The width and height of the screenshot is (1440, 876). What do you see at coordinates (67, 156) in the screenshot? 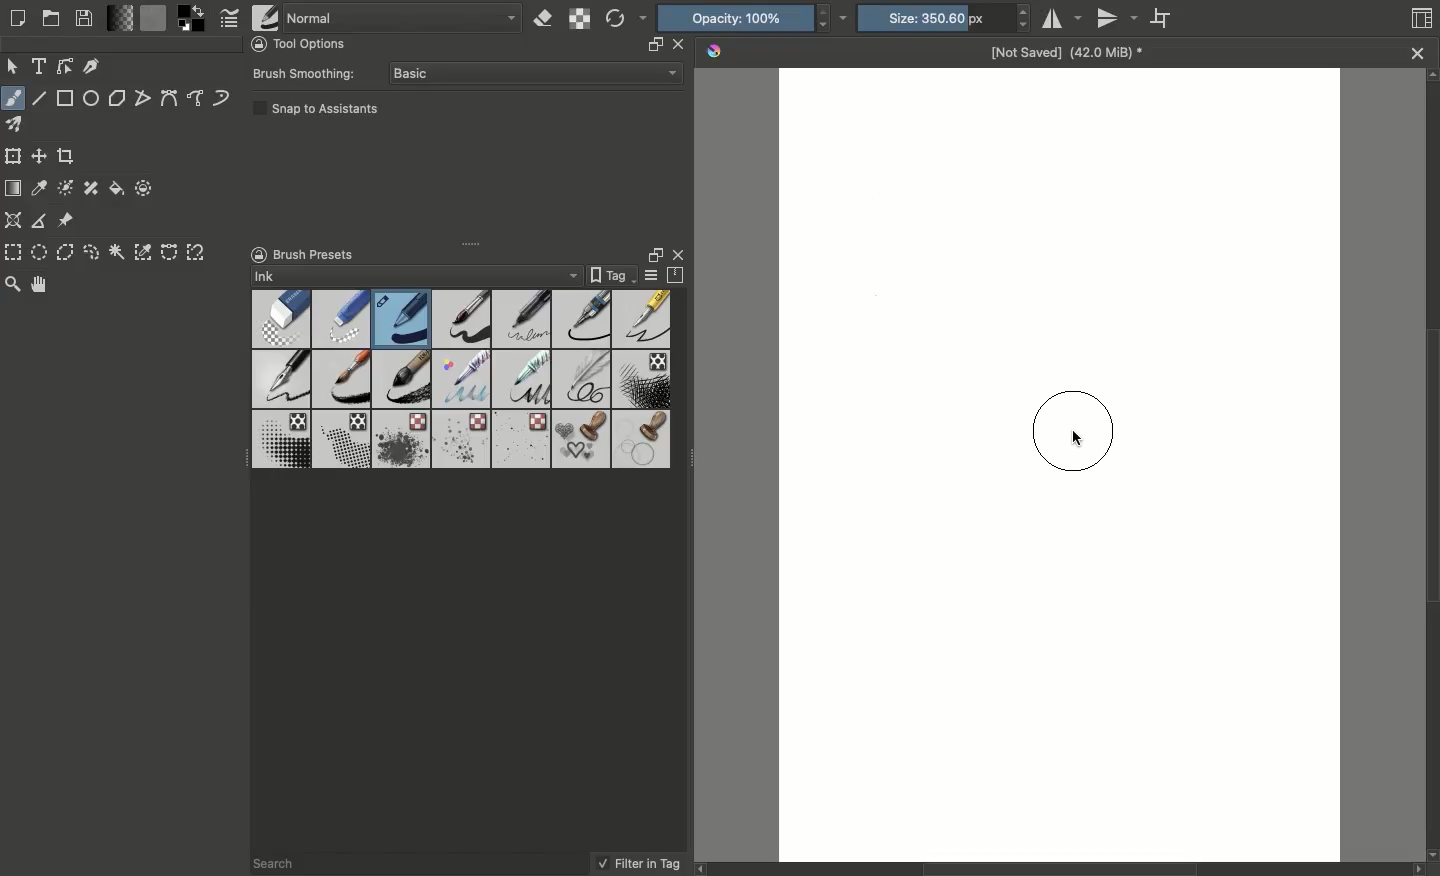
I see `Crop` at bounding box center [67, 156].